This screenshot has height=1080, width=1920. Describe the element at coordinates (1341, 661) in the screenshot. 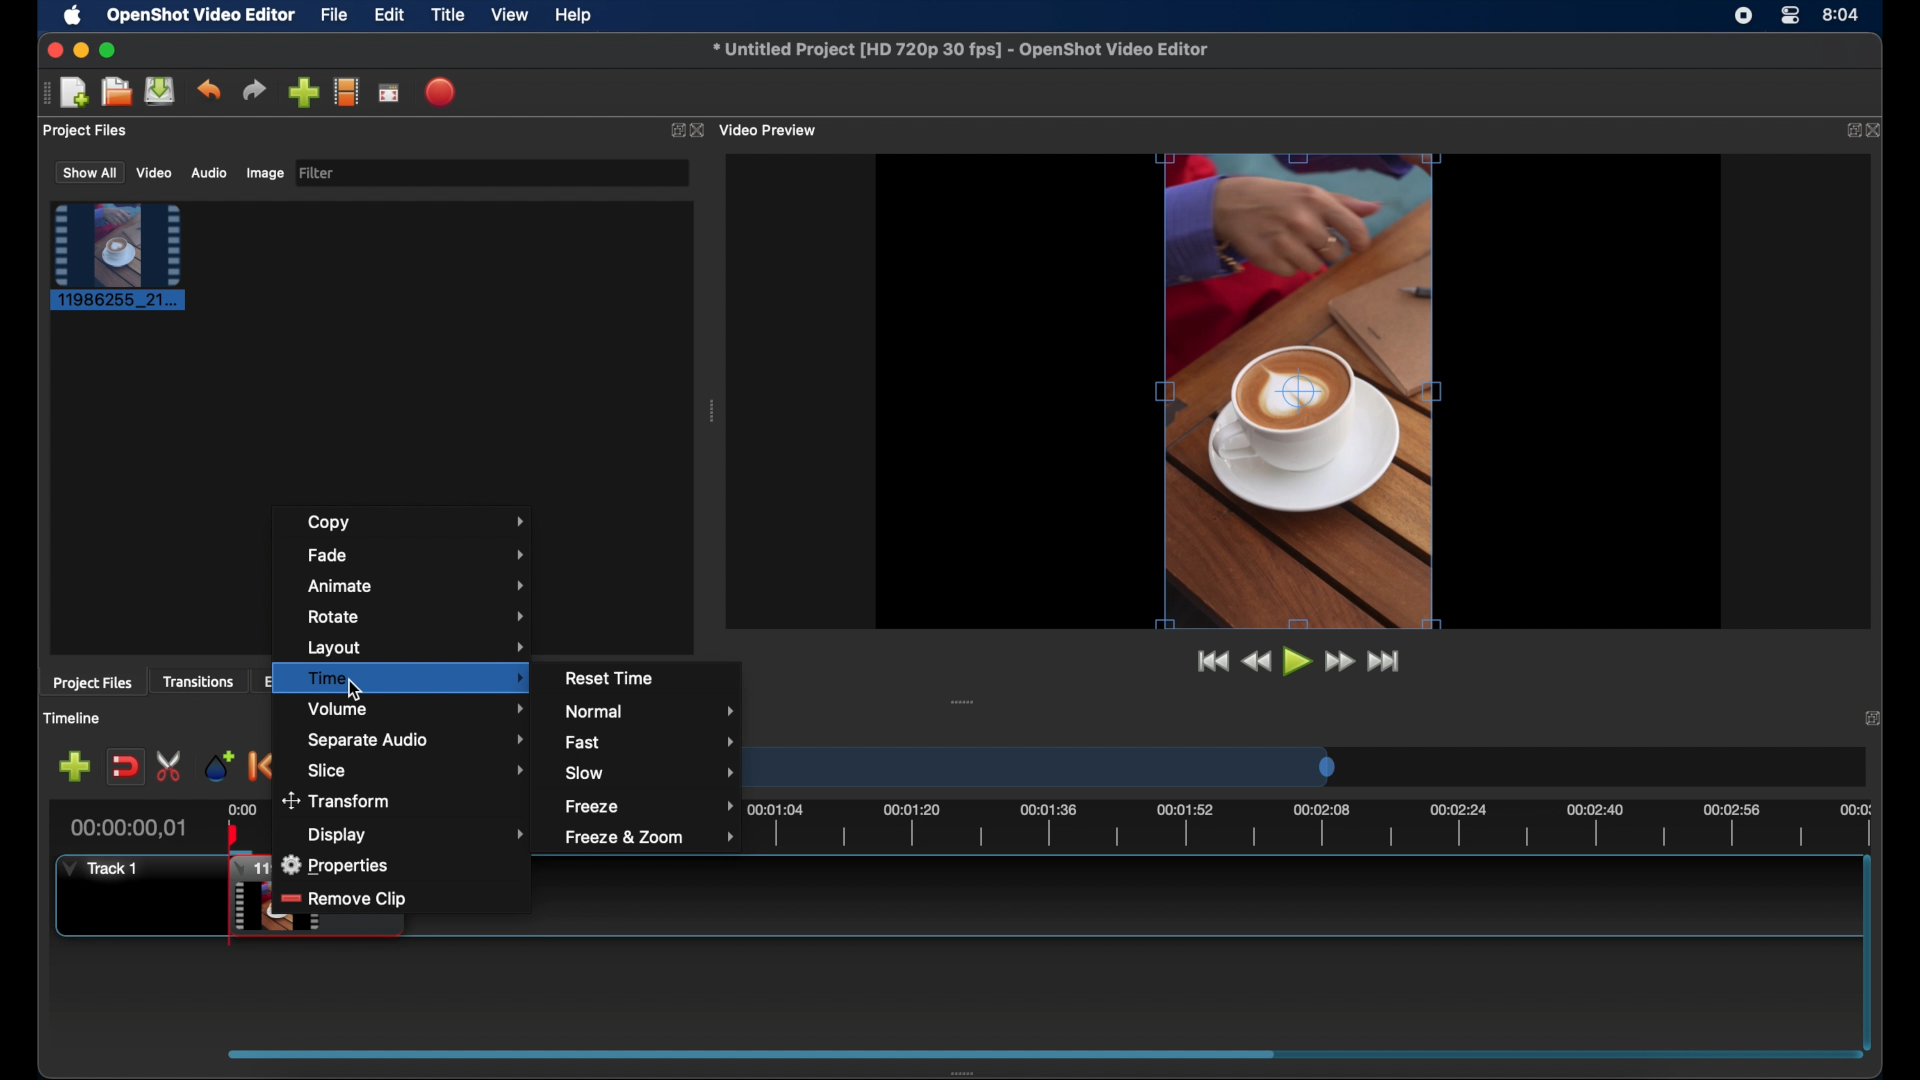

I see `fastfoward` at that location.